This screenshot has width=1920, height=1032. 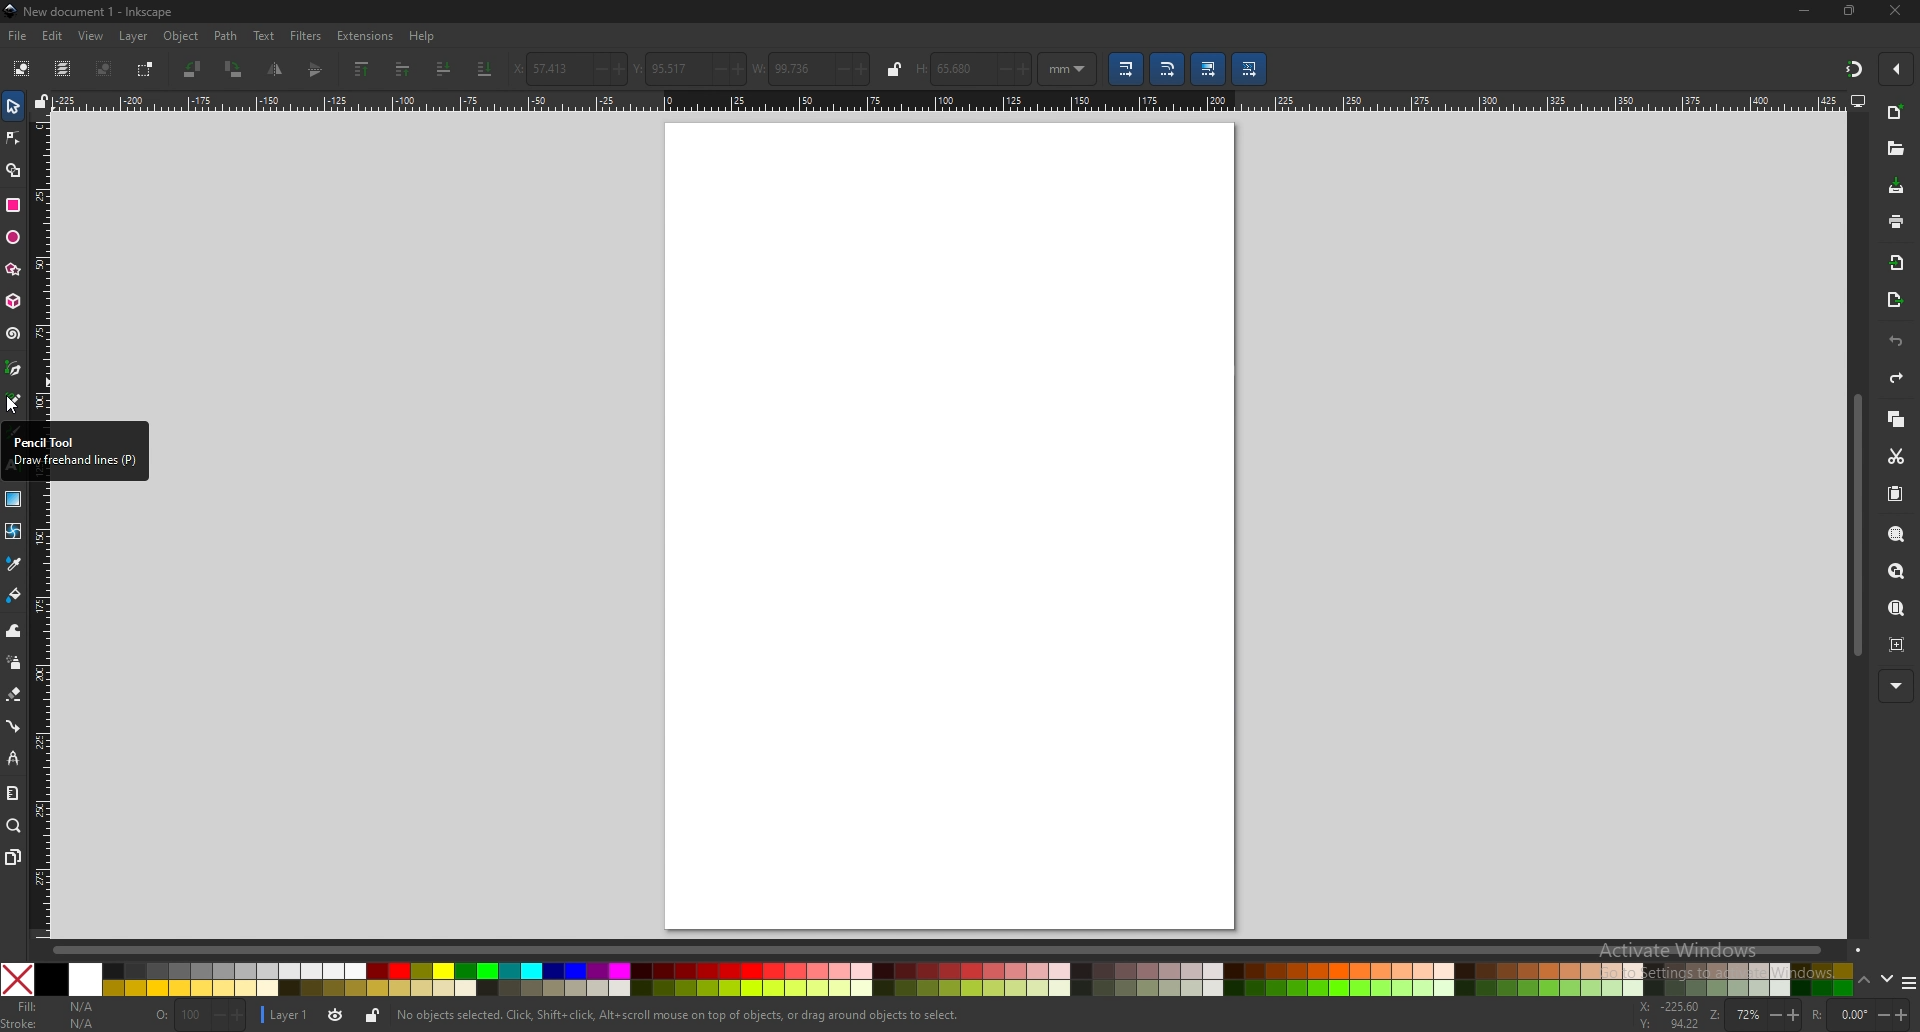 I want to click on select all objects, so click(x=23, y=68).